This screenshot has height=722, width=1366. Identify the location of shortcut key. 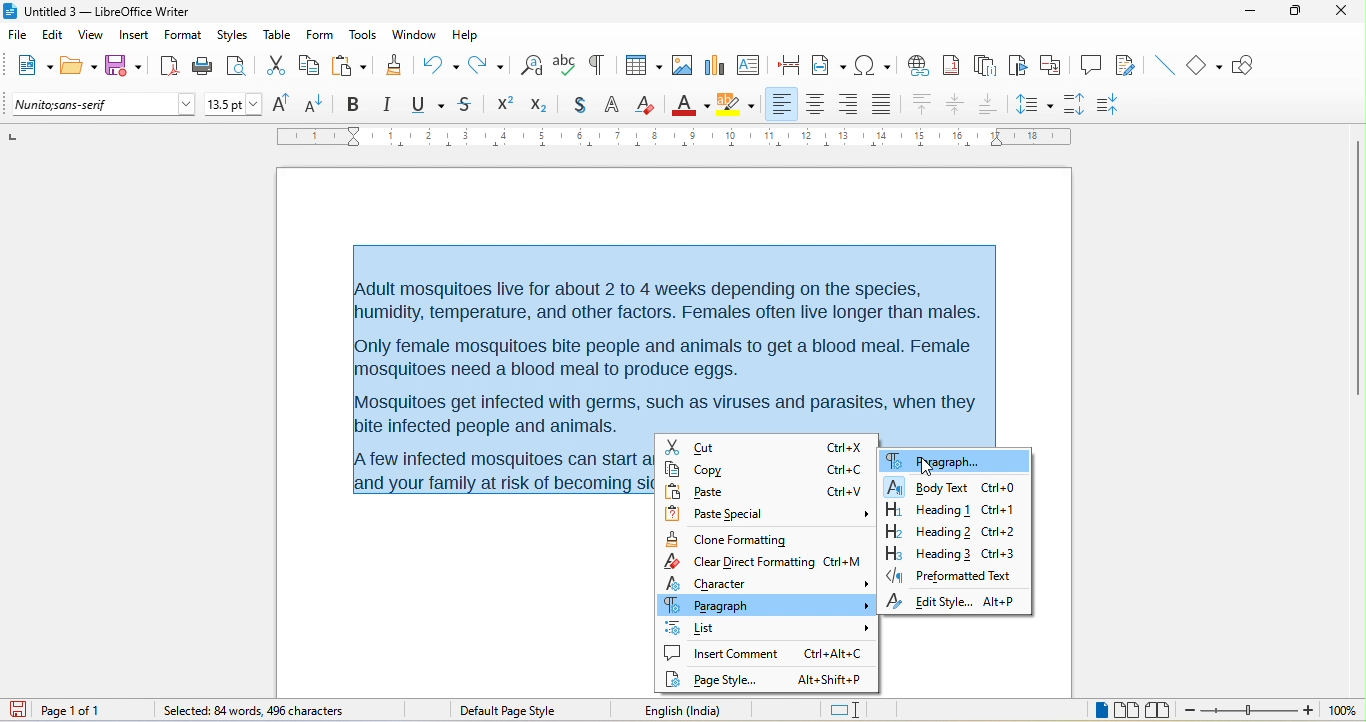
(1002, 552).